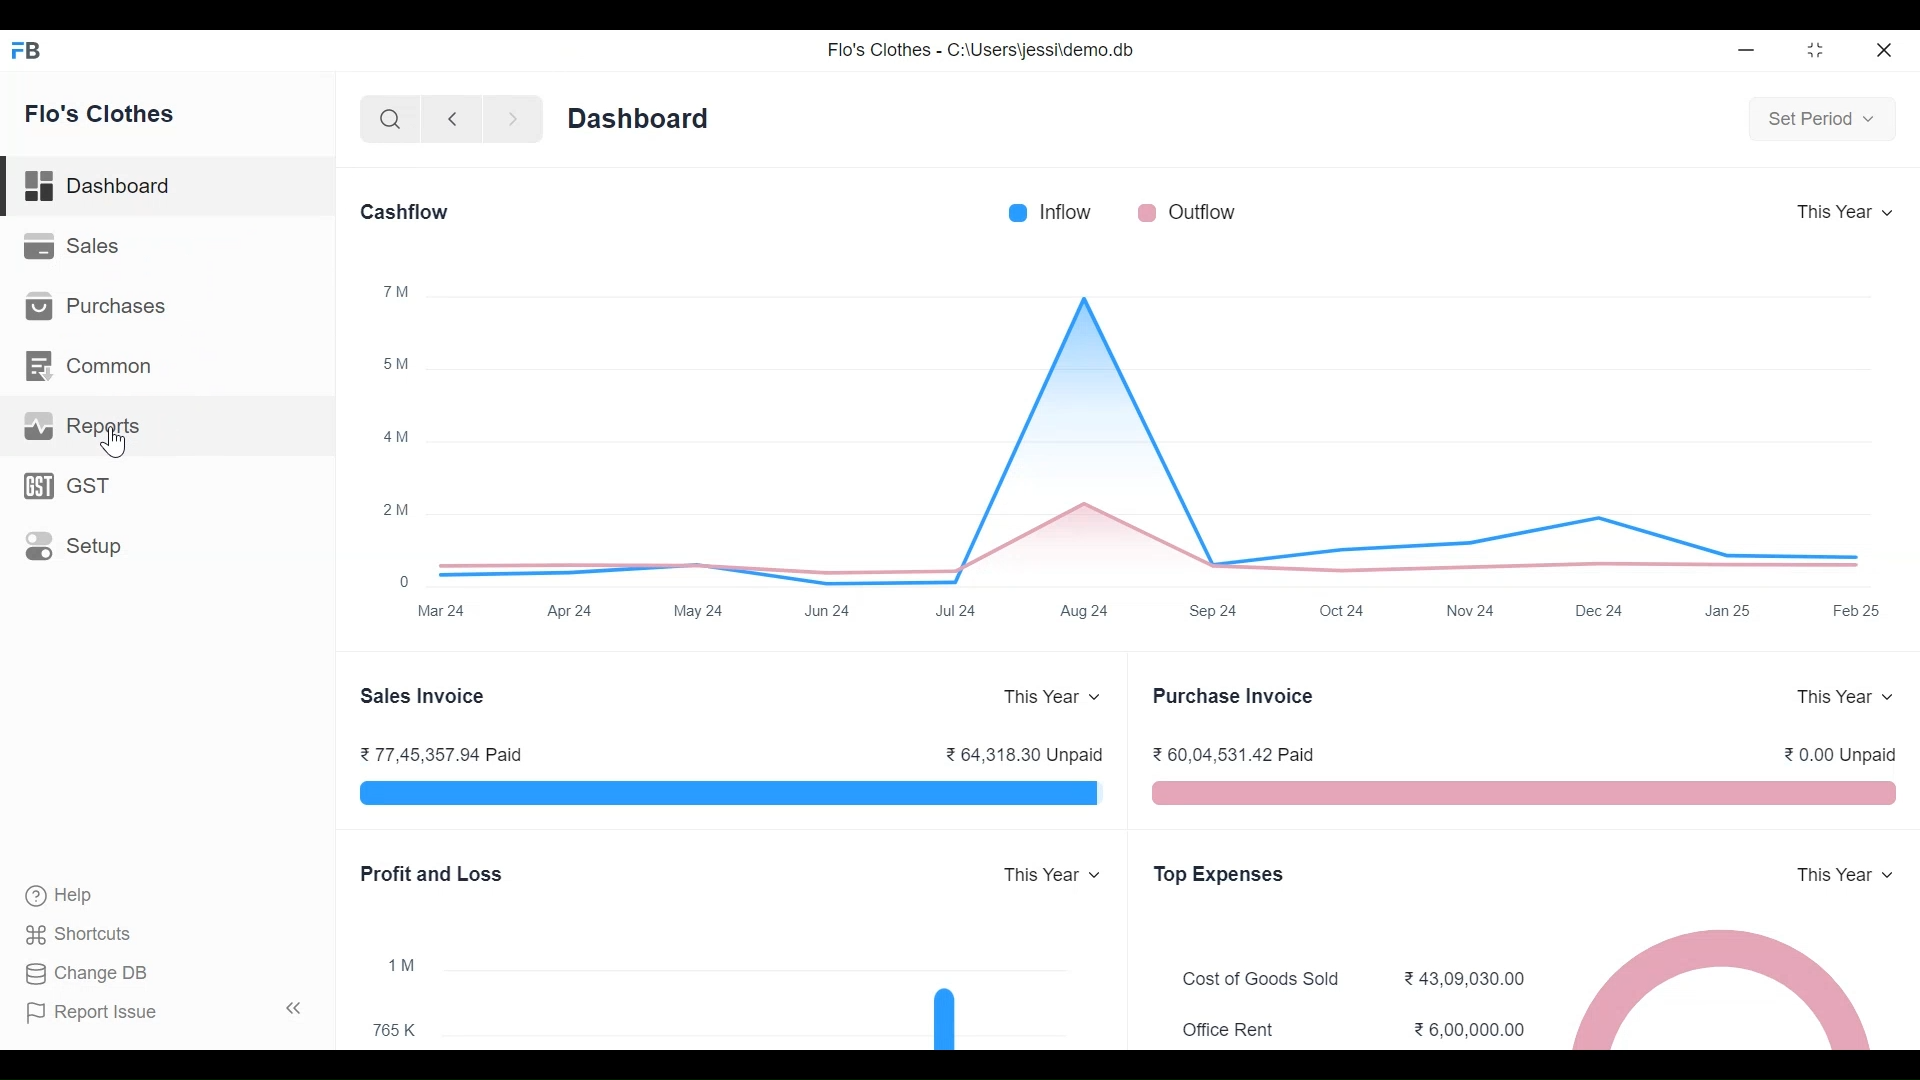  I want to click on Move back, so click(450, 118).